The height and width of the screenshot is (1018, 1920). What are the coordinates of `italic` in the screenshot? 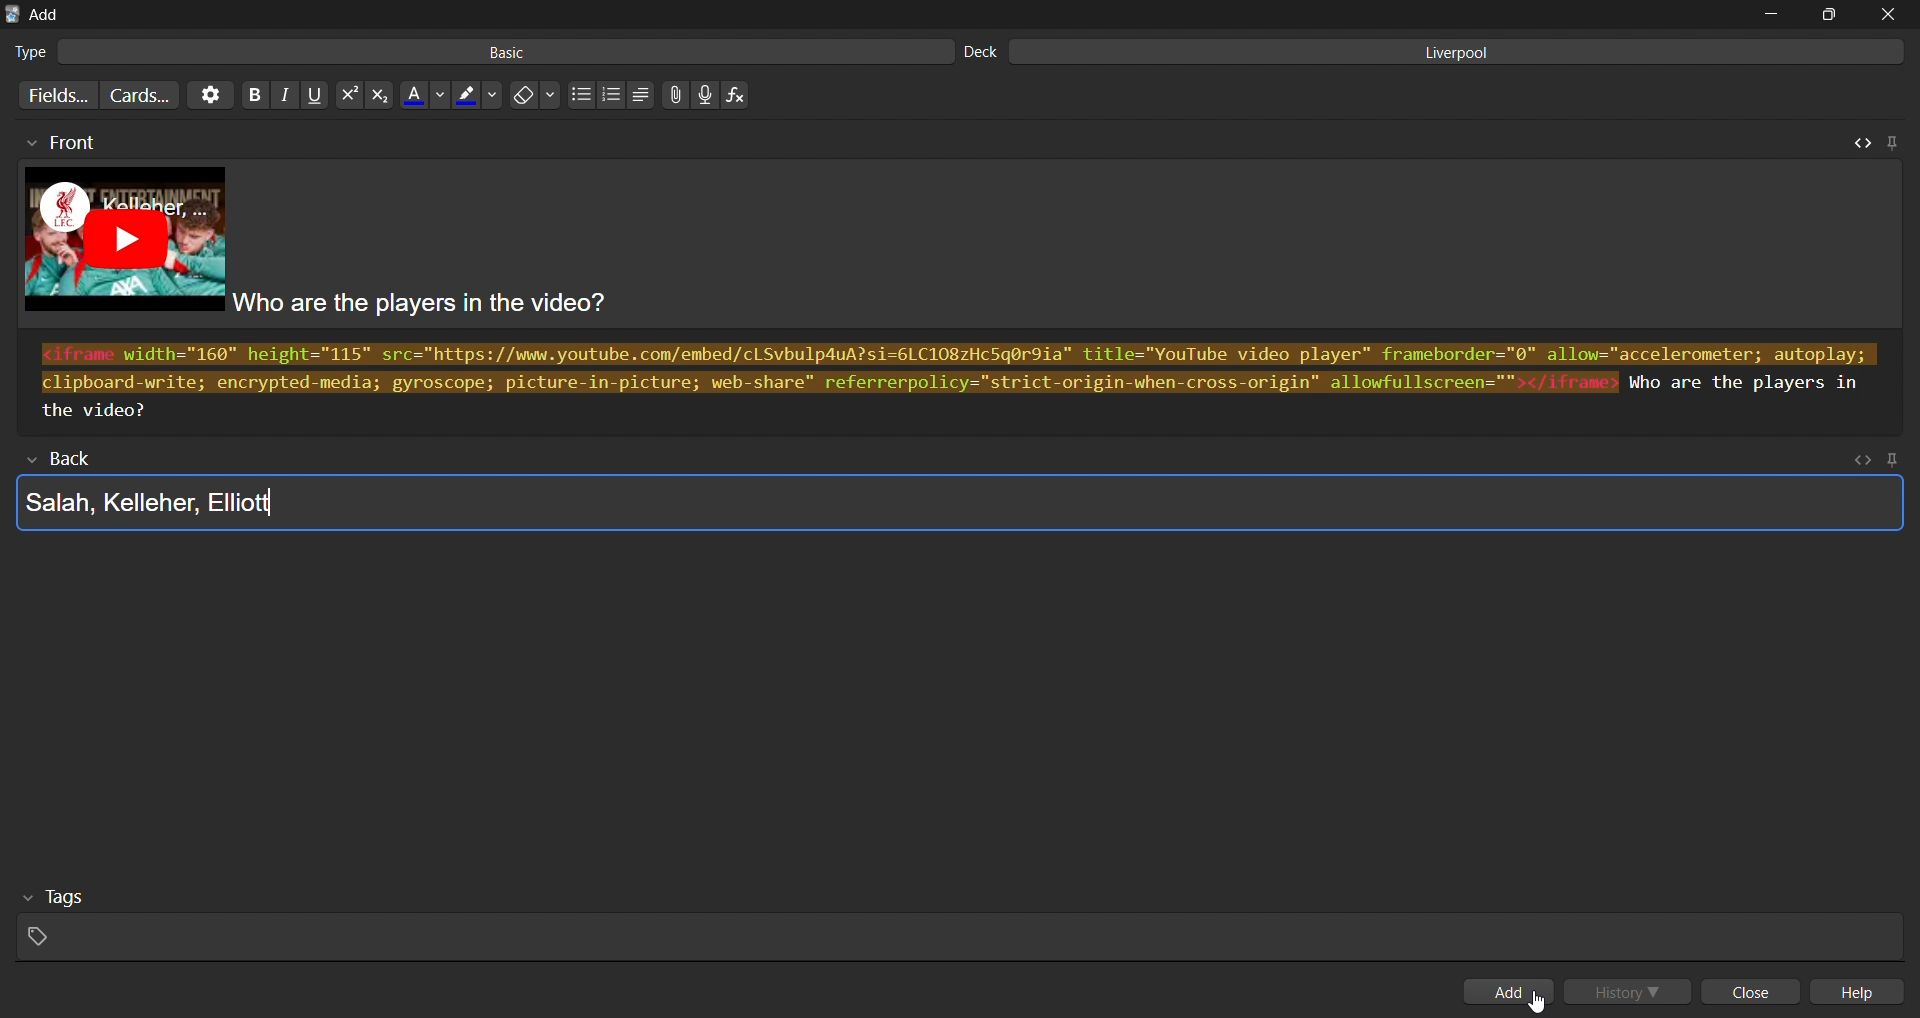 It's located at (283, 96).